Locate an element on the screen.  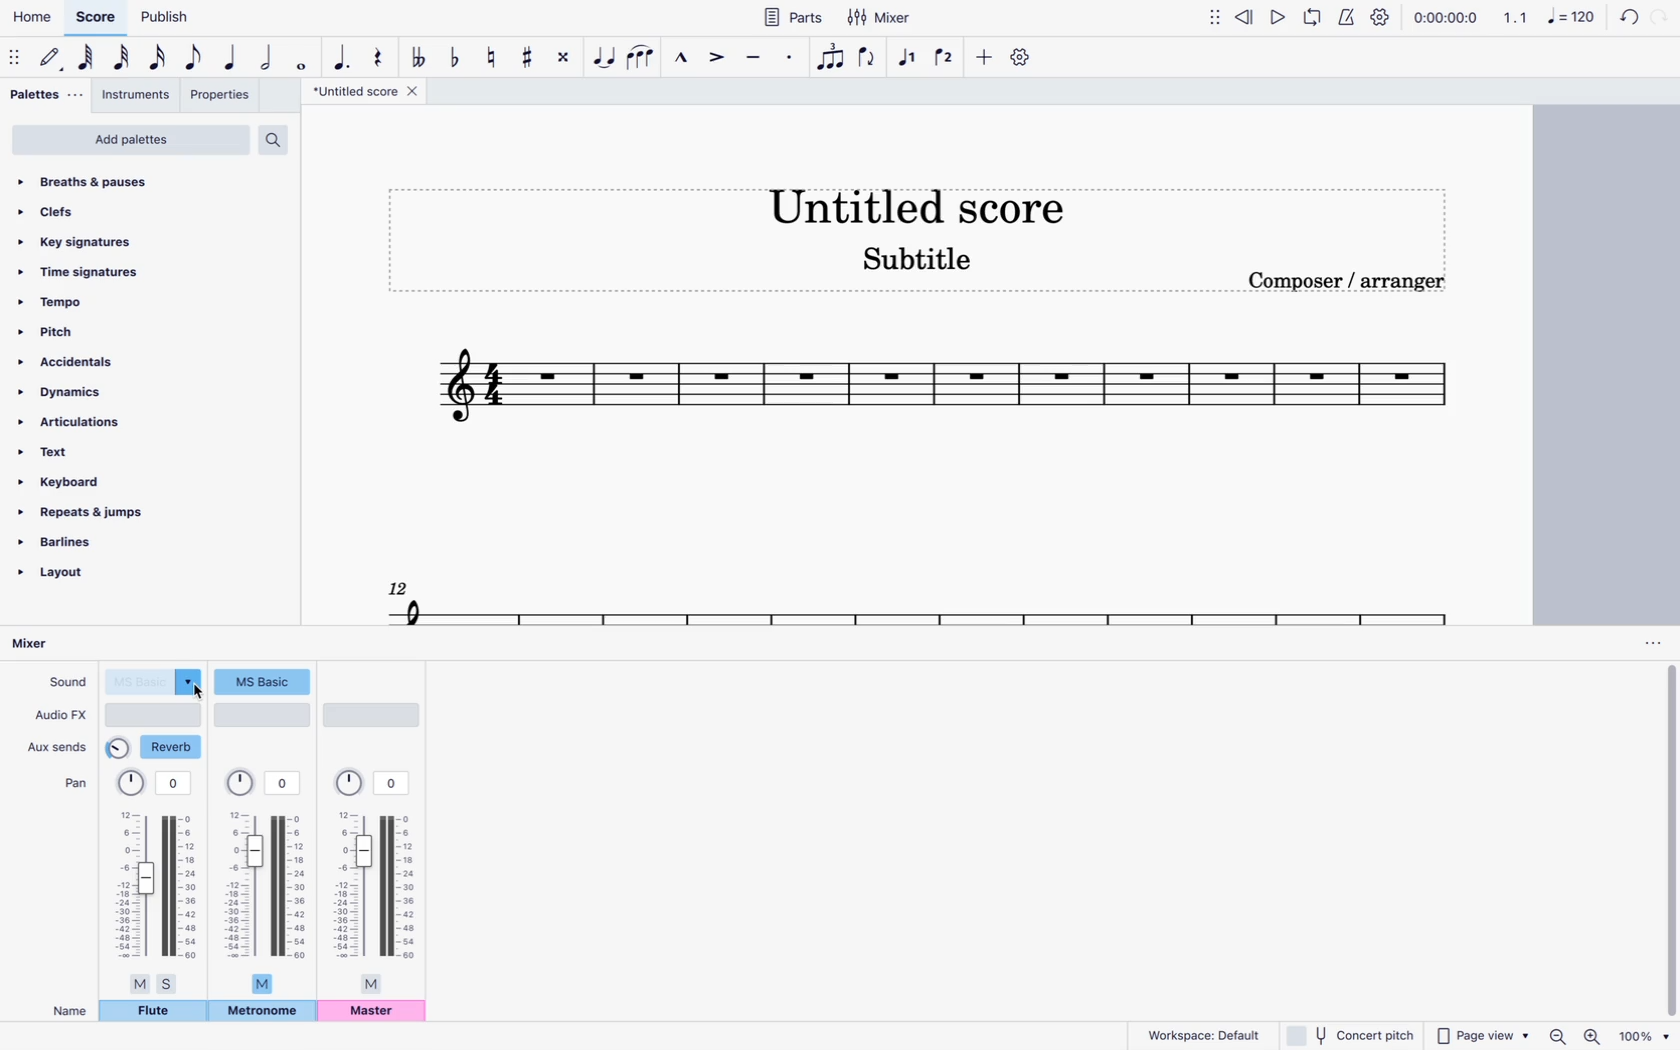
master is located at coordinates (373, 1012).